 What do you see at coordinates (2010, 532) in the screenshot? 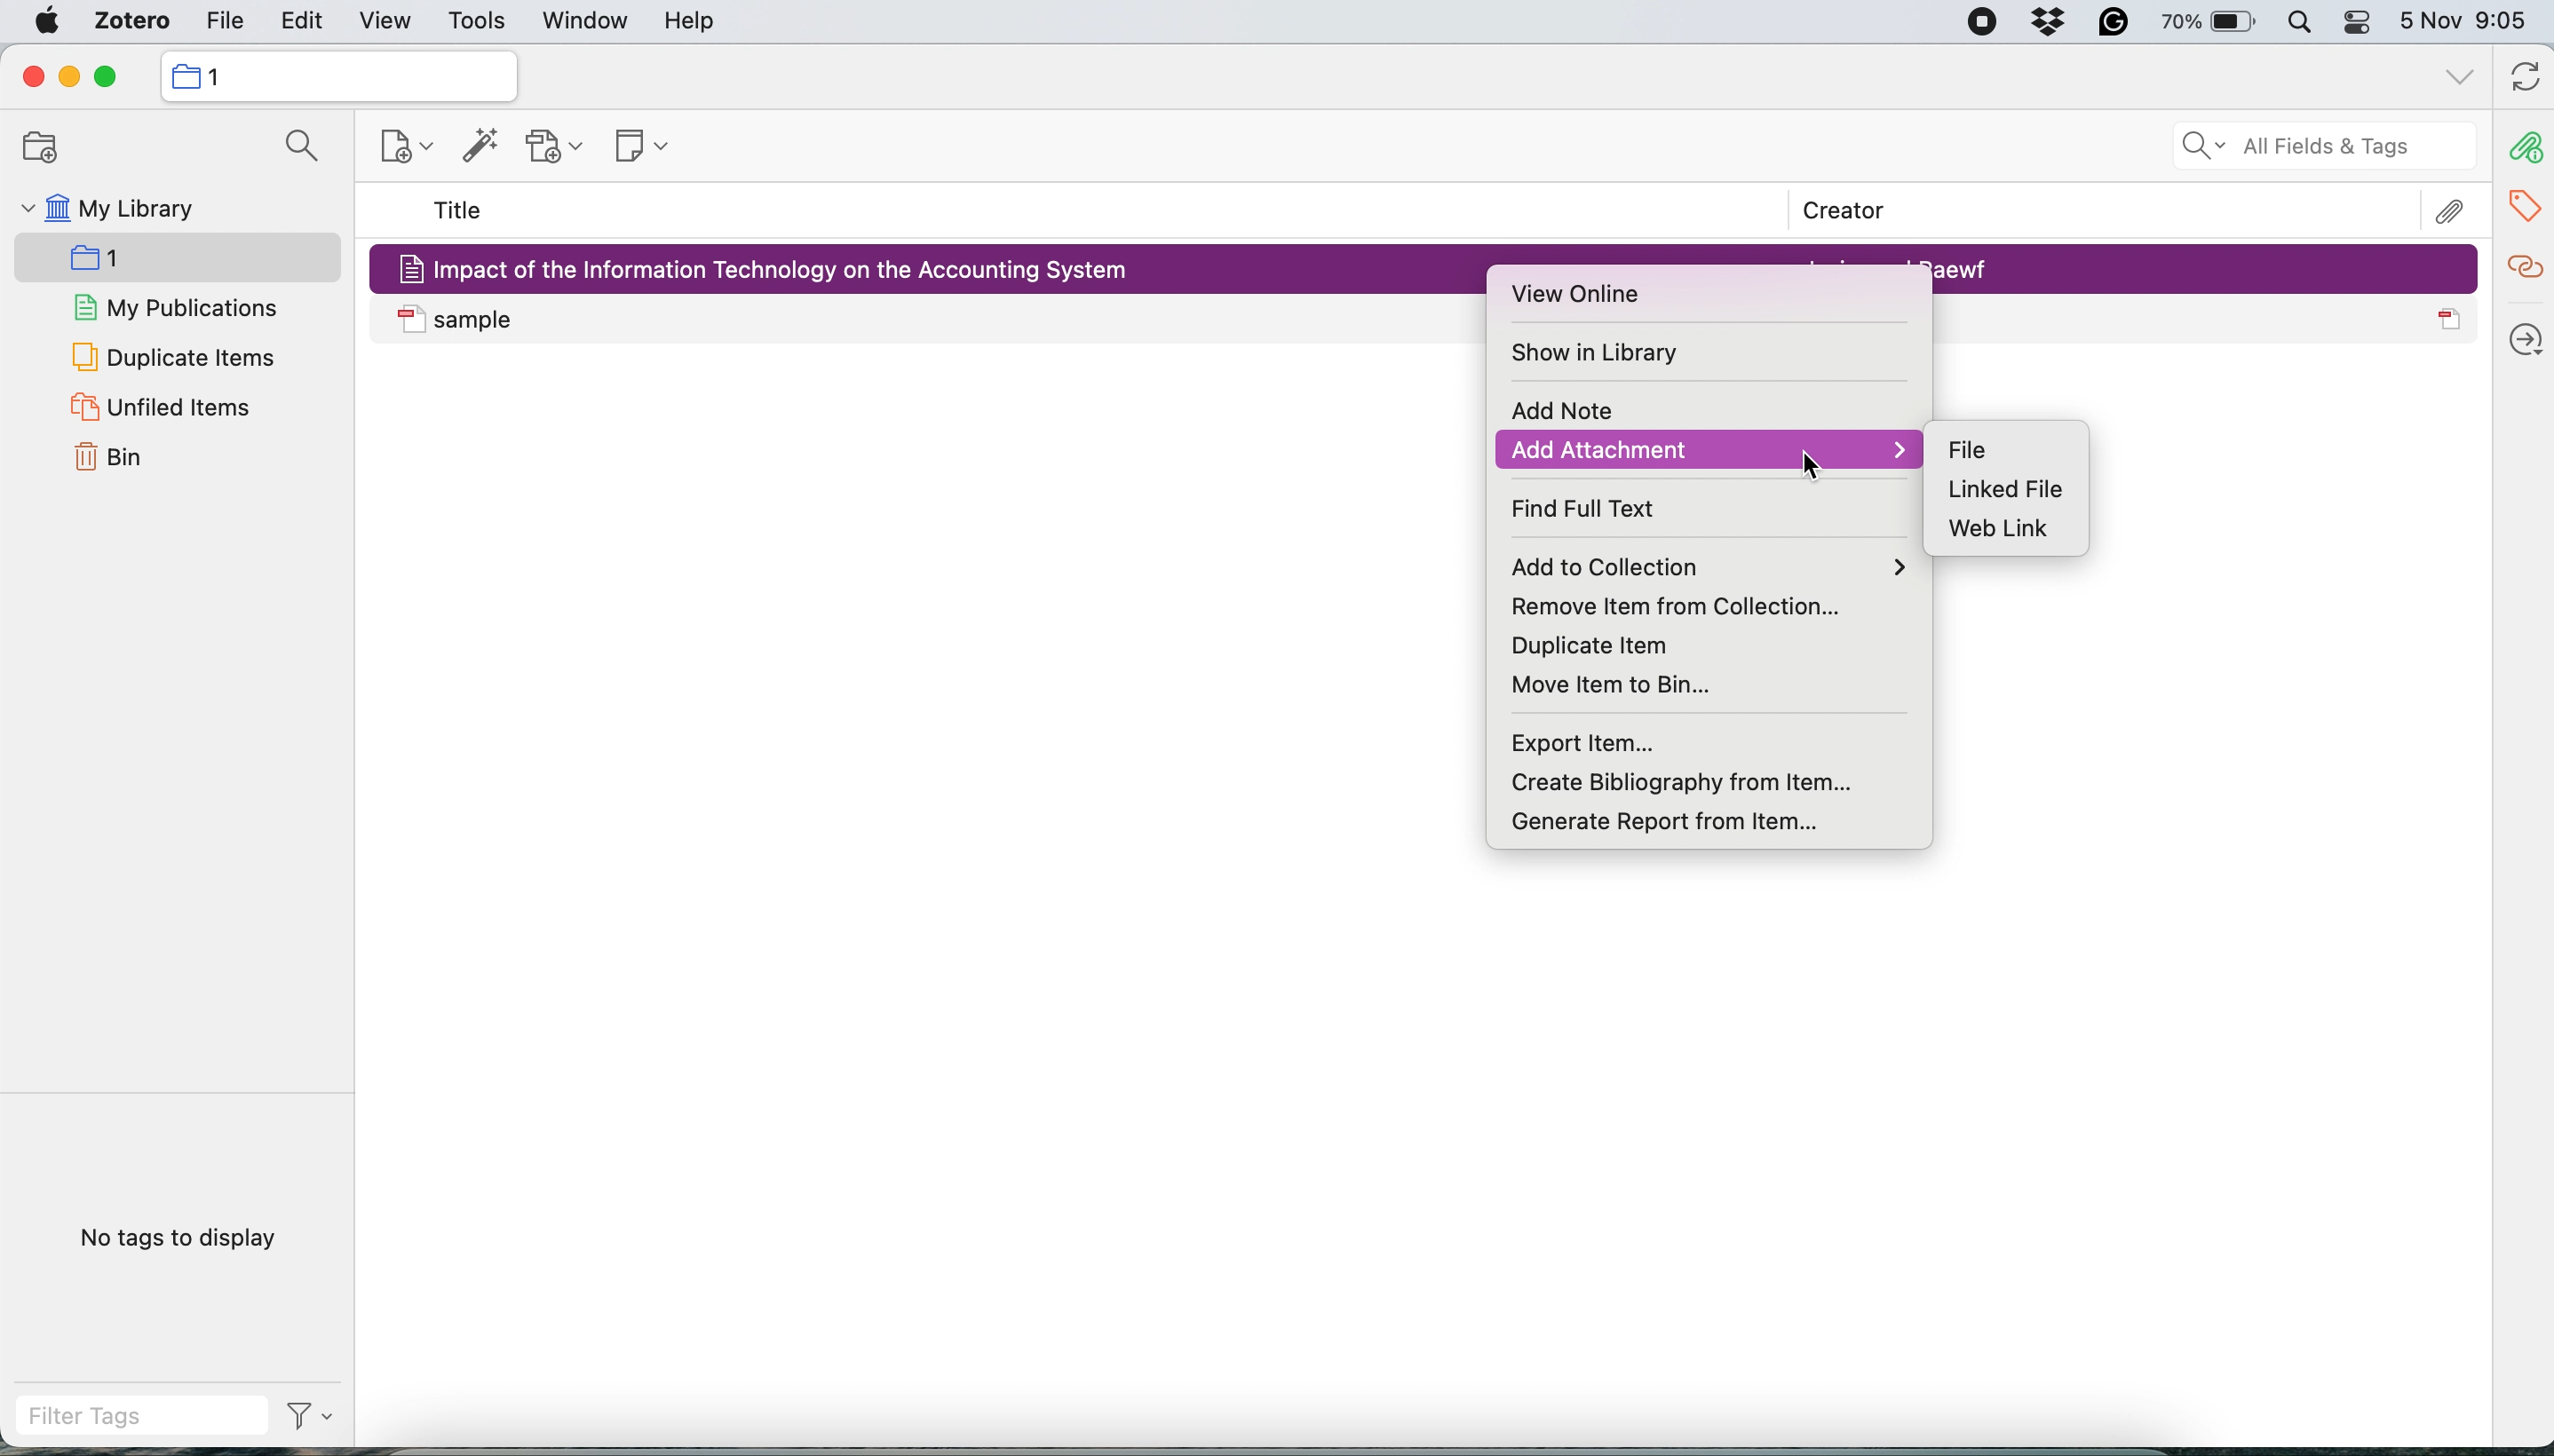
I see `web link` at bounding box center [2010, 532].